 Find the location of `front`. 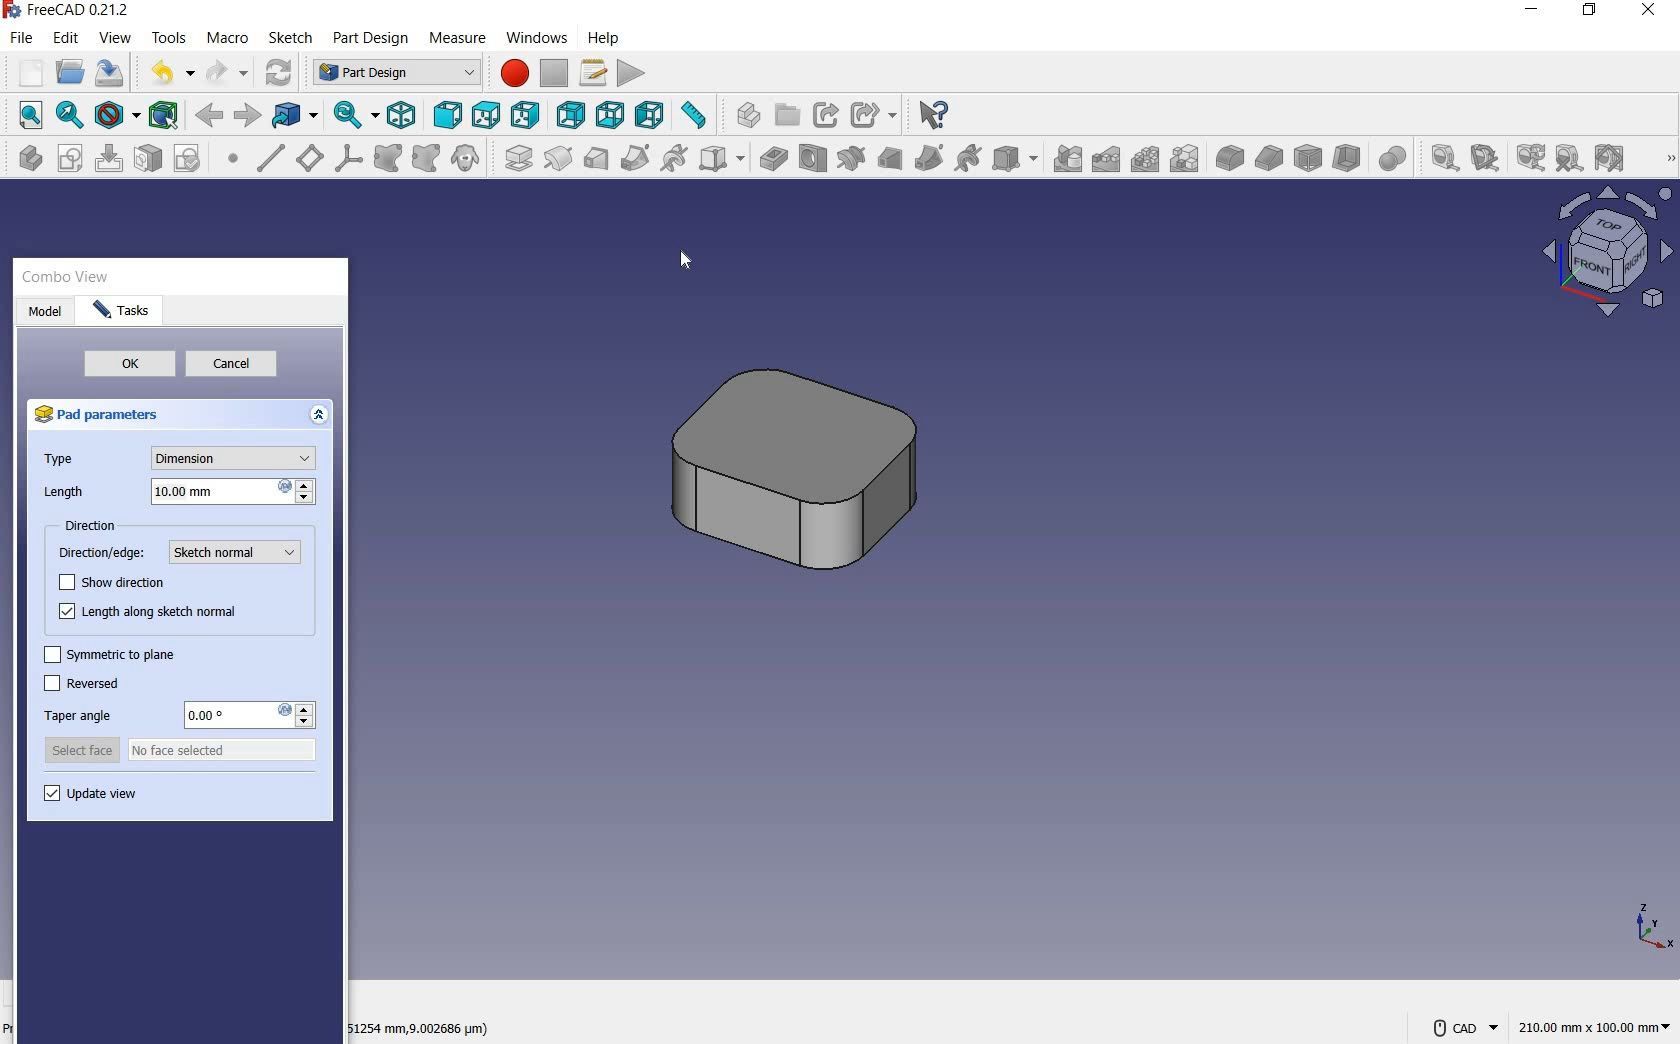

front is located at coordinates (449, 115).